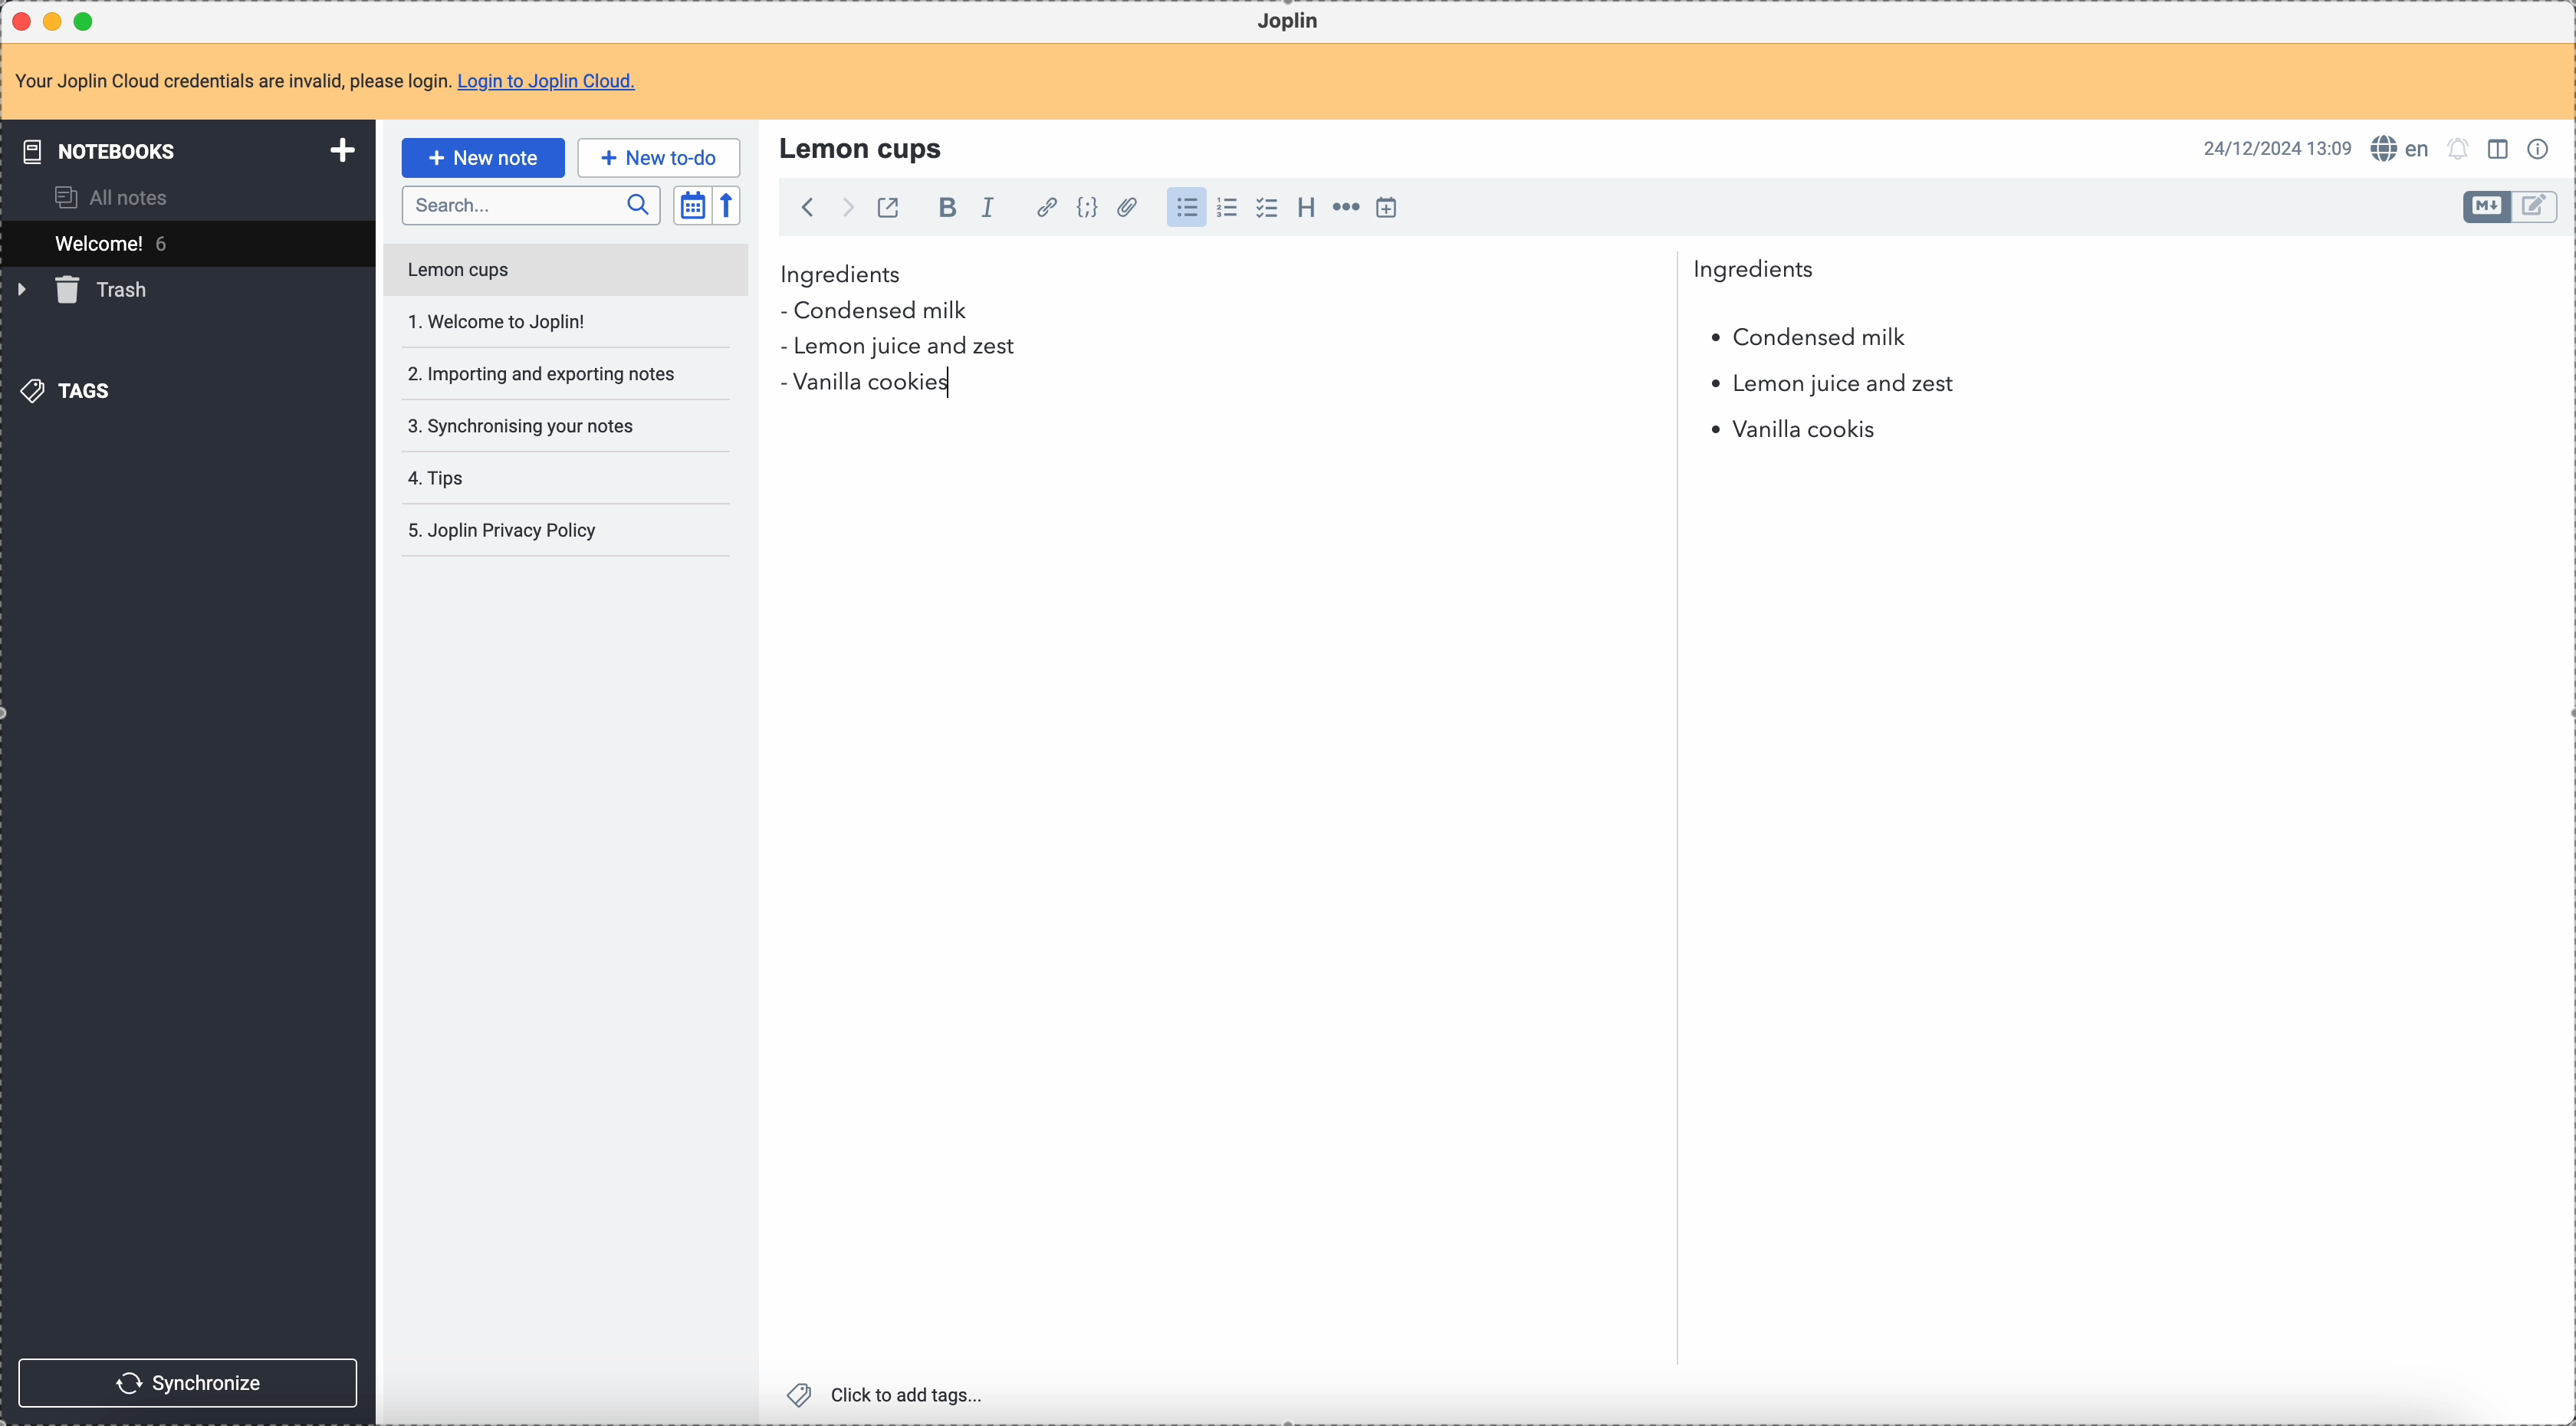 The height and width of the screenshot is (1426, 2576). What do you see at coordinates (730, 206) in the screenshot?
I see `reverse sort order` at bounding box center [730, 206].